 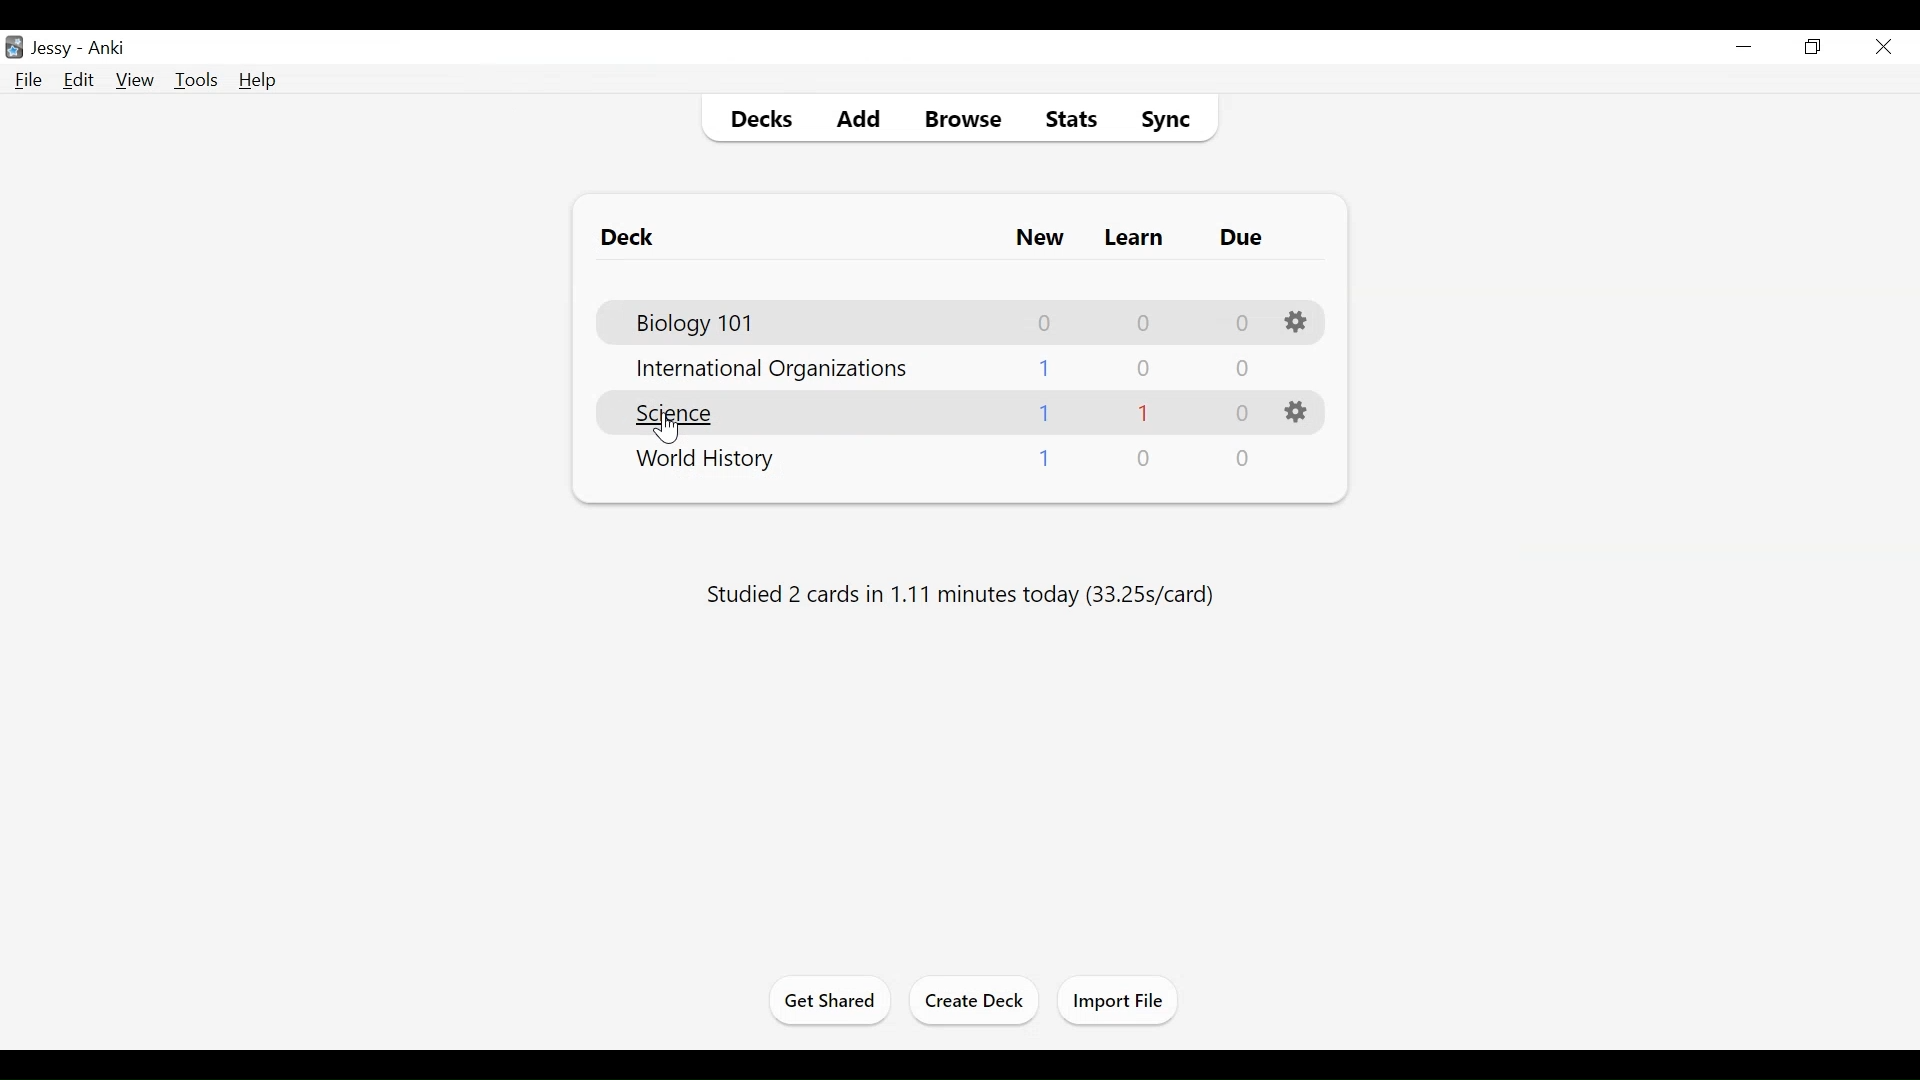 What do you see at coordinates (136, 81) in the screenshot?
I see `View` at bounding box center [136, 81].